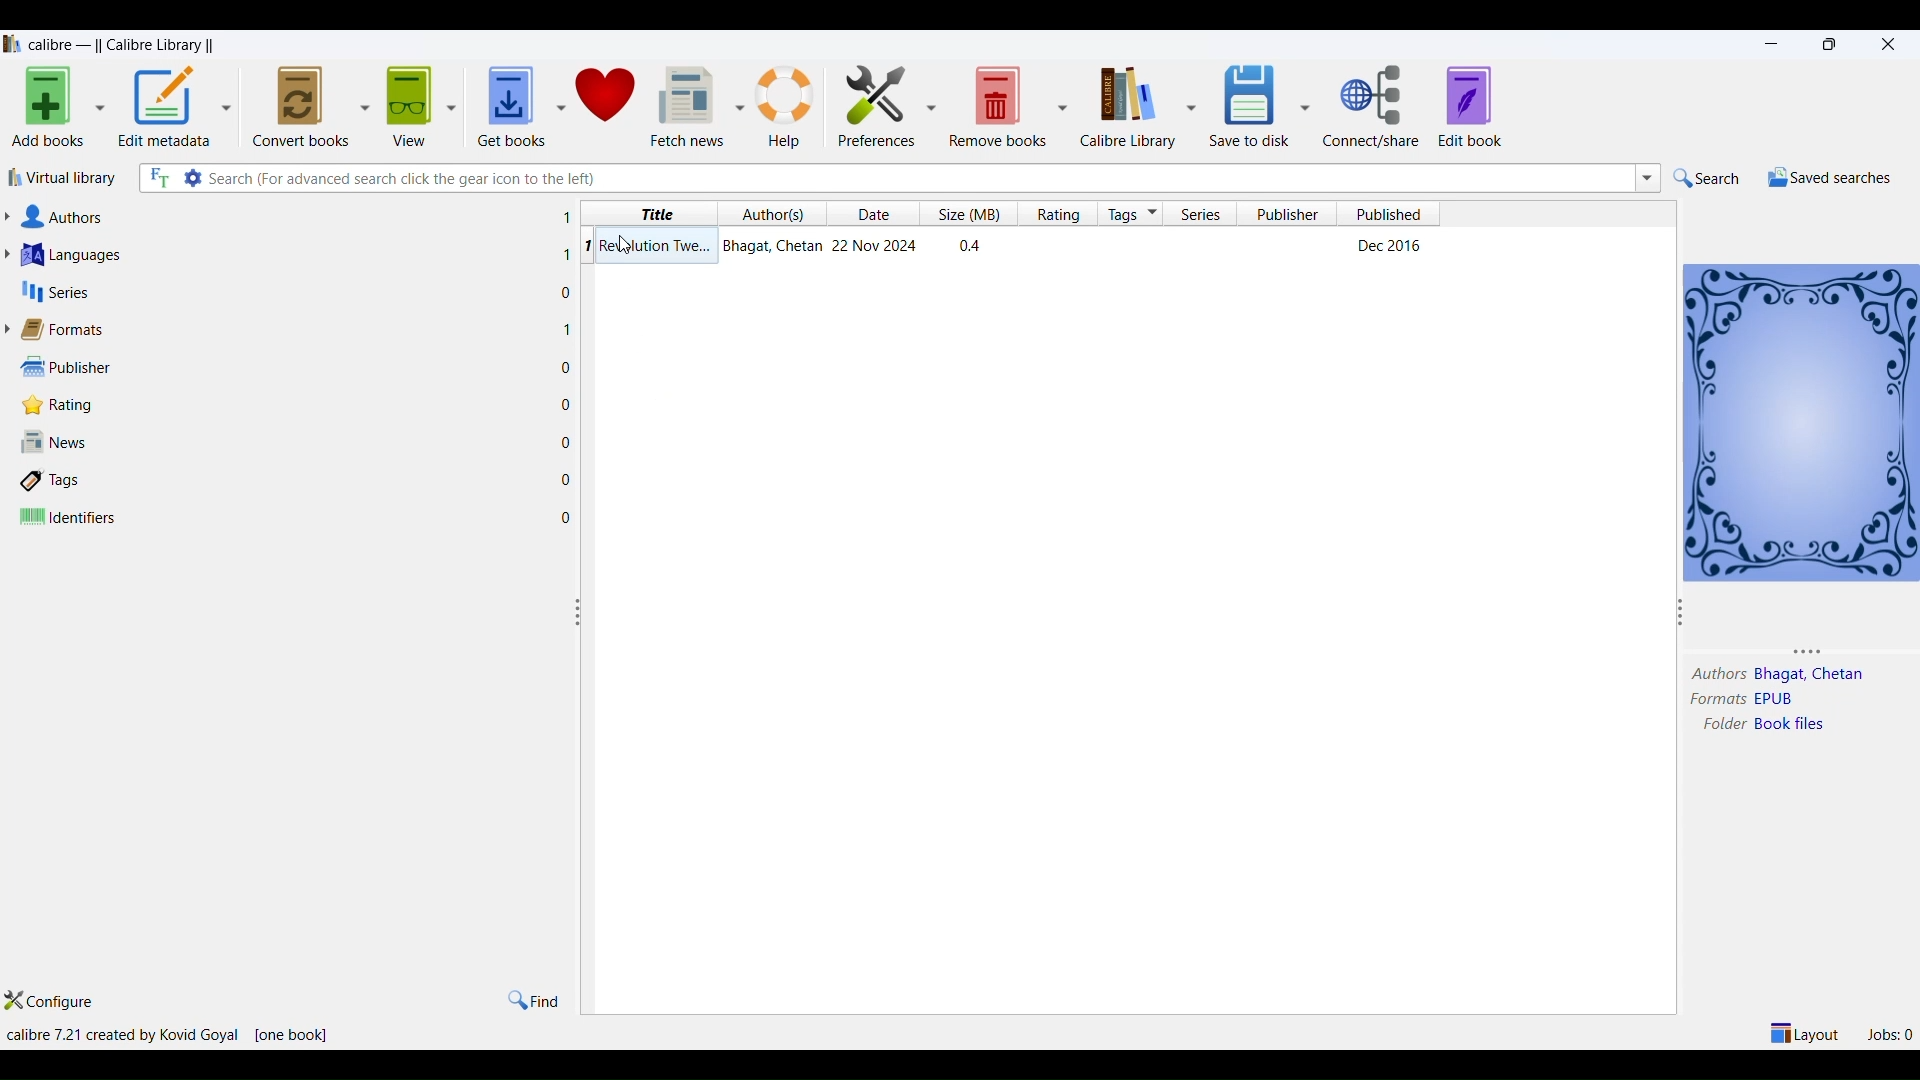 Image resolution: width=1920 pixels, height=1080 pixels. Describe the element at coordinates (871, 98) in the screenshot. I see `preferences` at that location.